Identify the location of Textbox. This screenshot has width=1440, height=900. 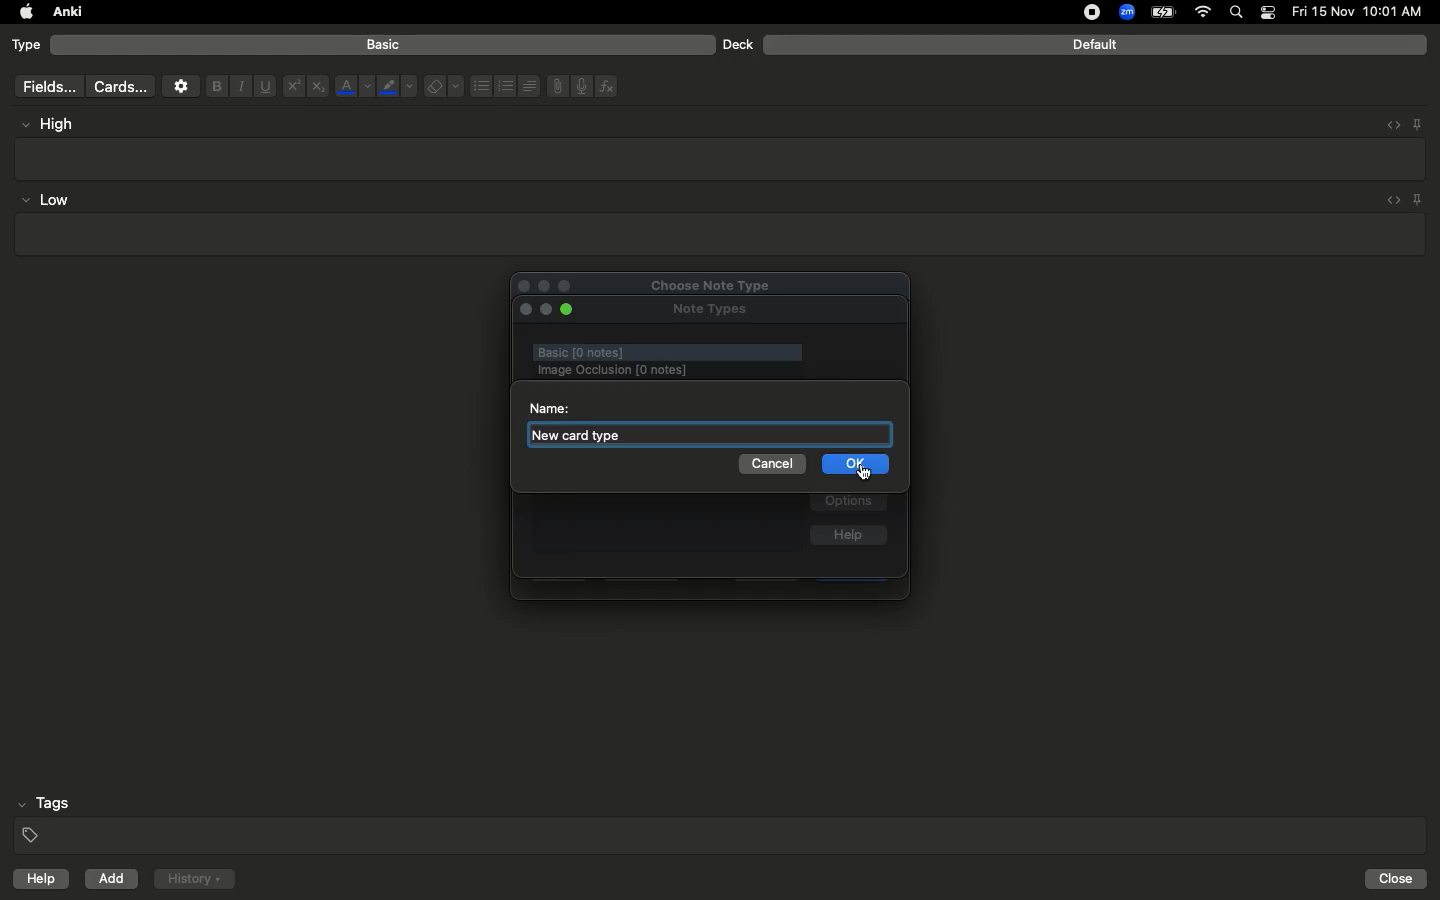
(722, 158).